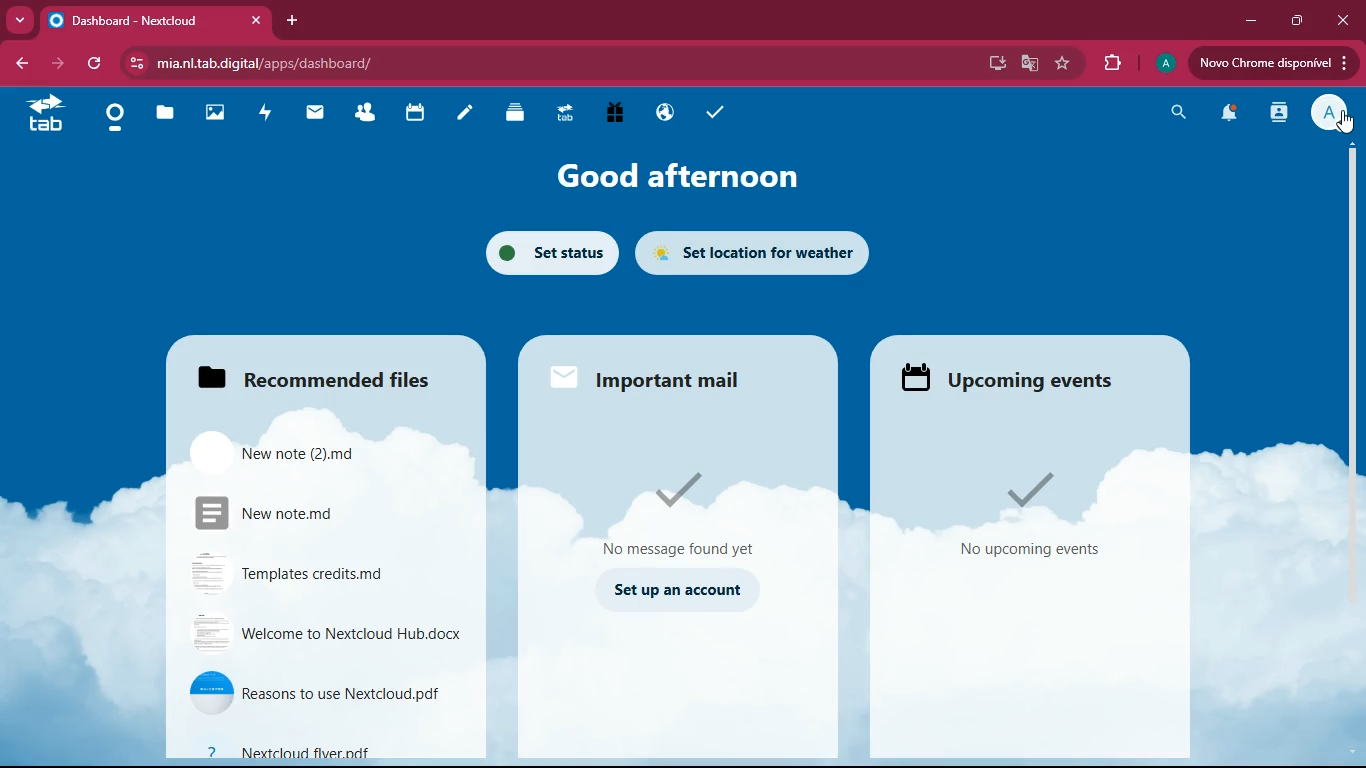  I want to click on file, so click(283, 509).